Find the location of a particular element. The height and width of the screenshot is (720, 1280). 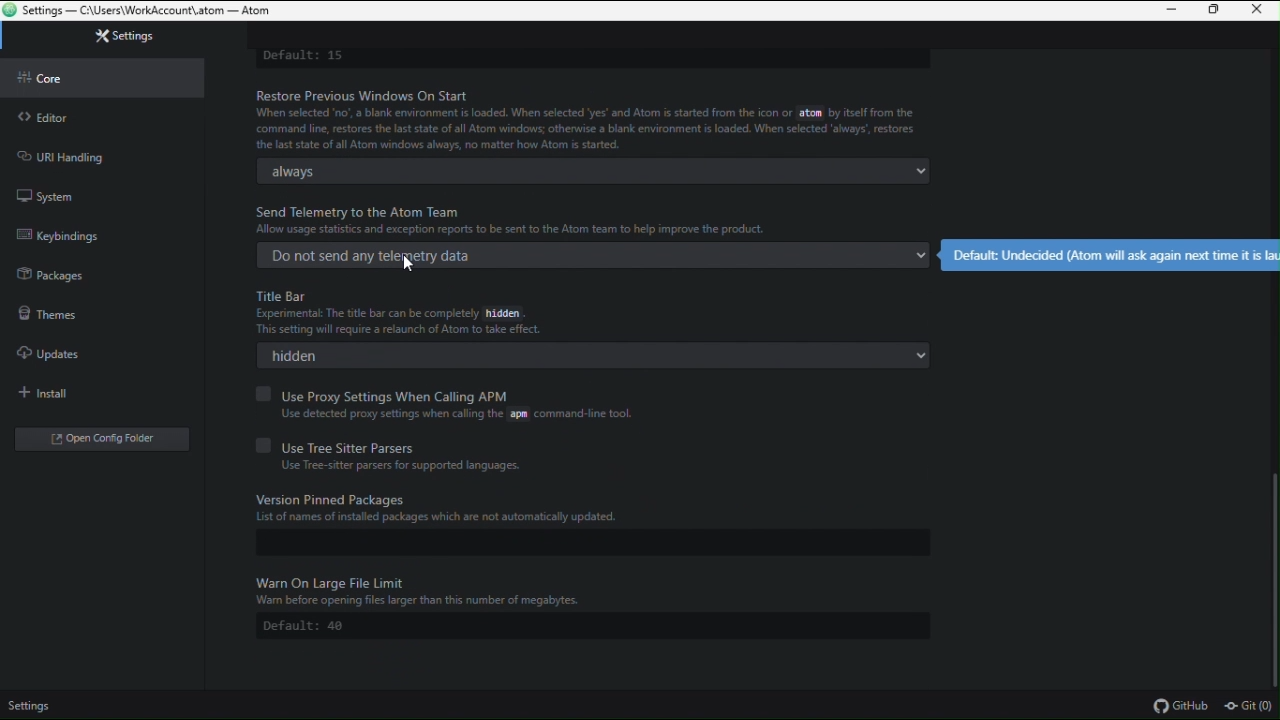

Use Tree-sitter parsers for supported languages. is located at coordinates (399, 465).